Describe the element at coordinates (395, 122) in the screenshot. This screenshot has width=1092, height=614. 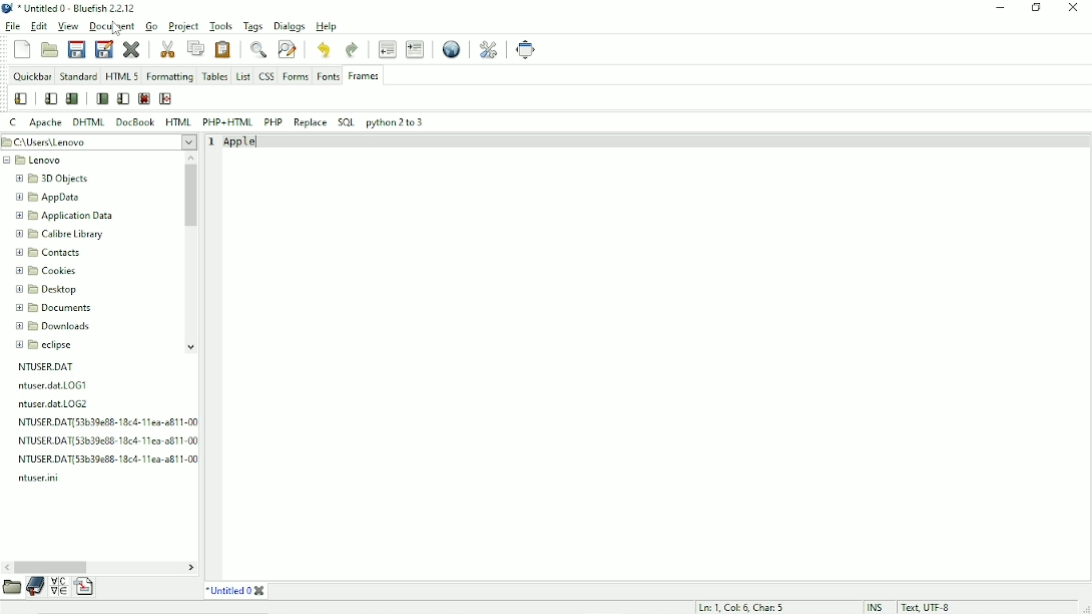
I see `Python 2 to 3` at that location.